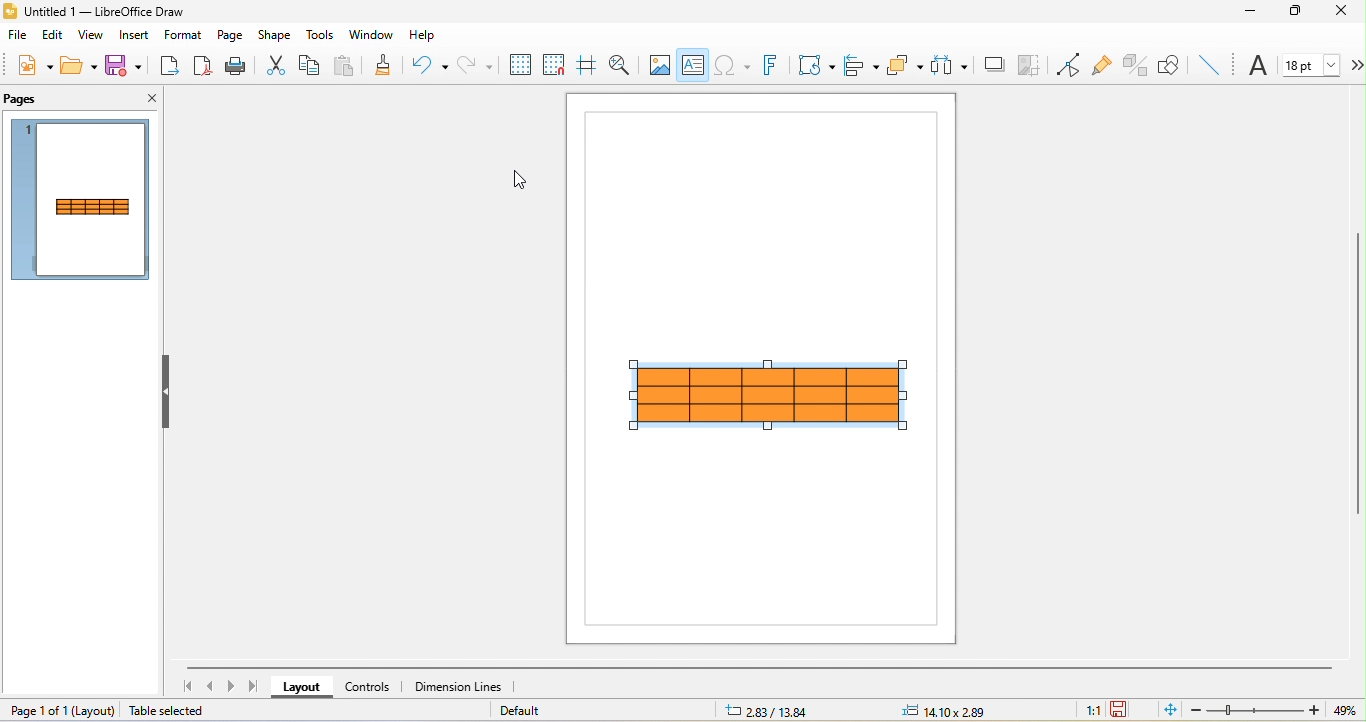  Describe the element at coordinates (427, 36) in the screenshot. I see `help` at that location.